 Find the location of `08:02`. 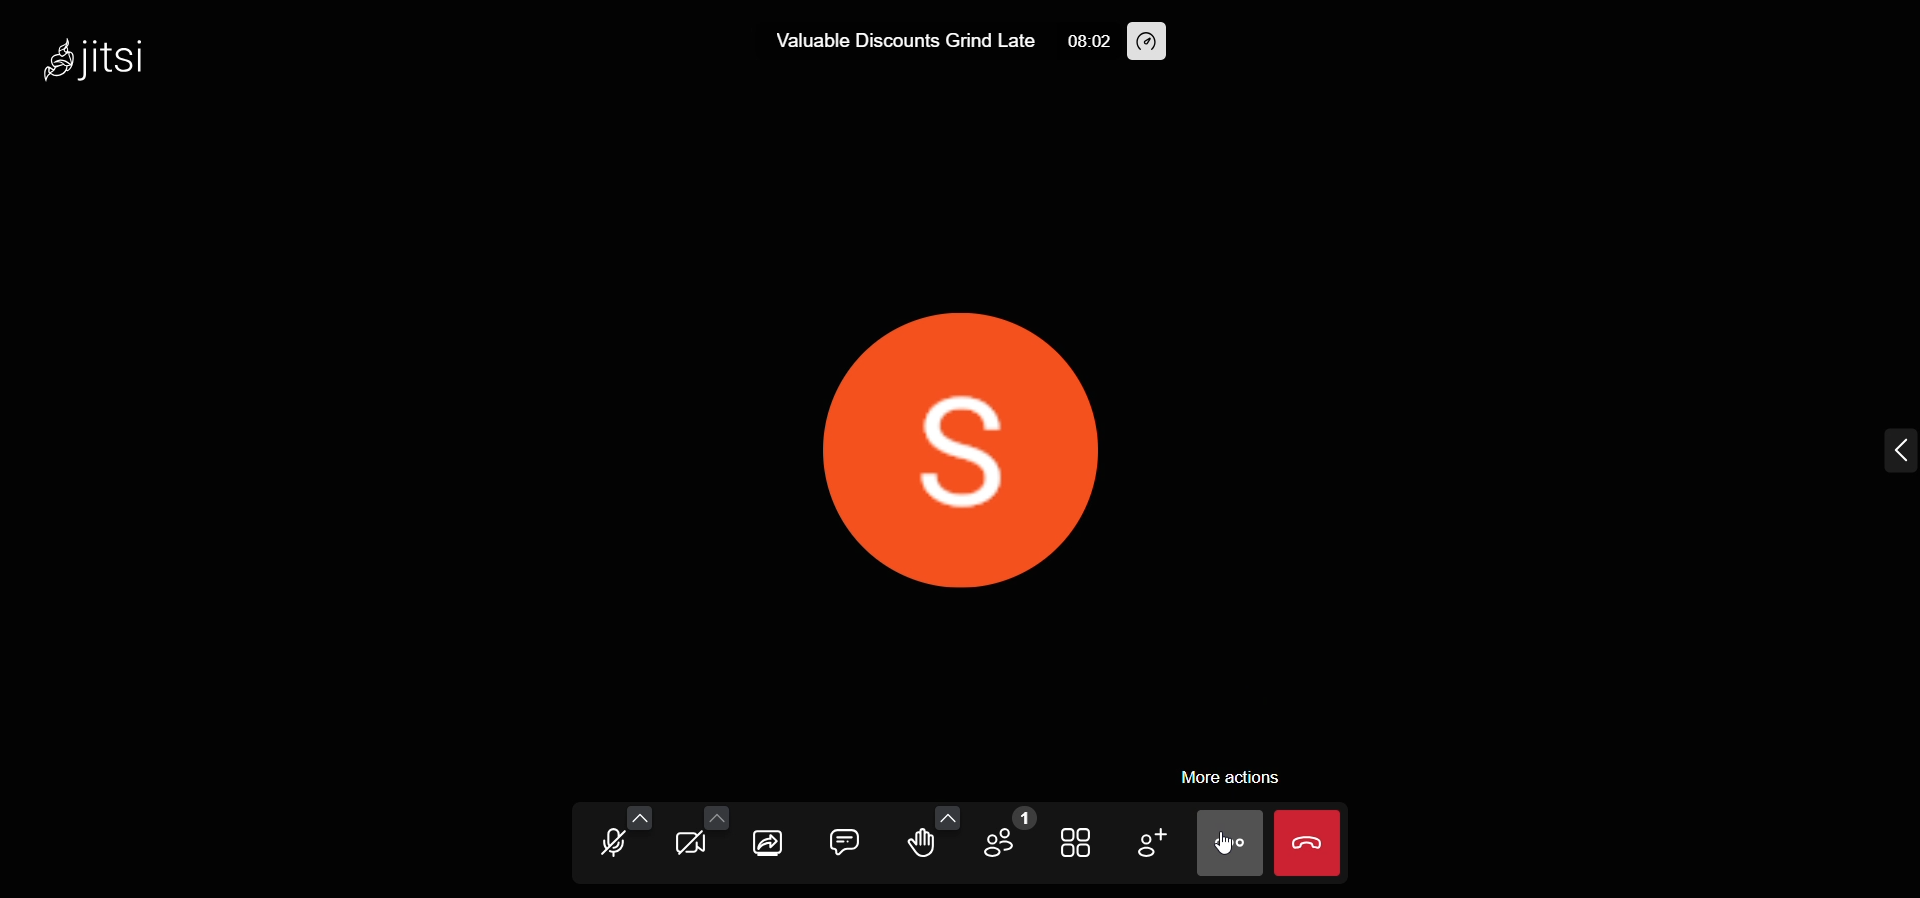

08:02 is located at coordinates (1085, 41).